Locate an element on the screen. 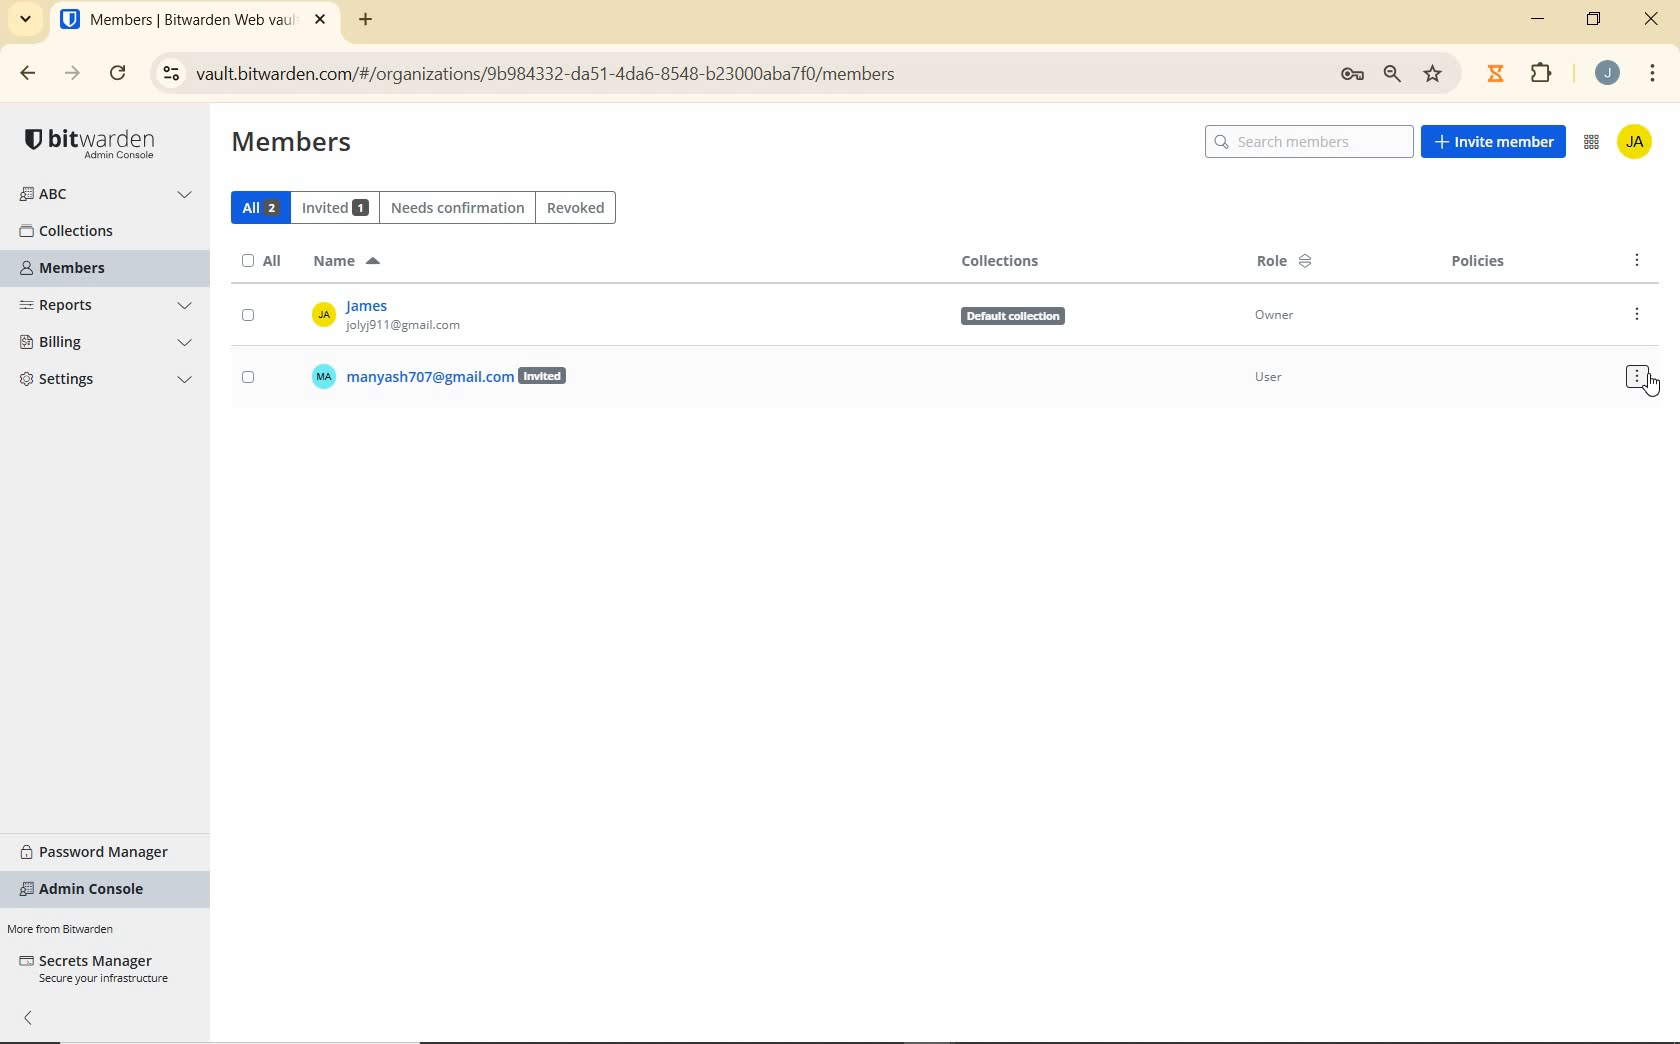  FORWARD is located at coordinates (69, 74).